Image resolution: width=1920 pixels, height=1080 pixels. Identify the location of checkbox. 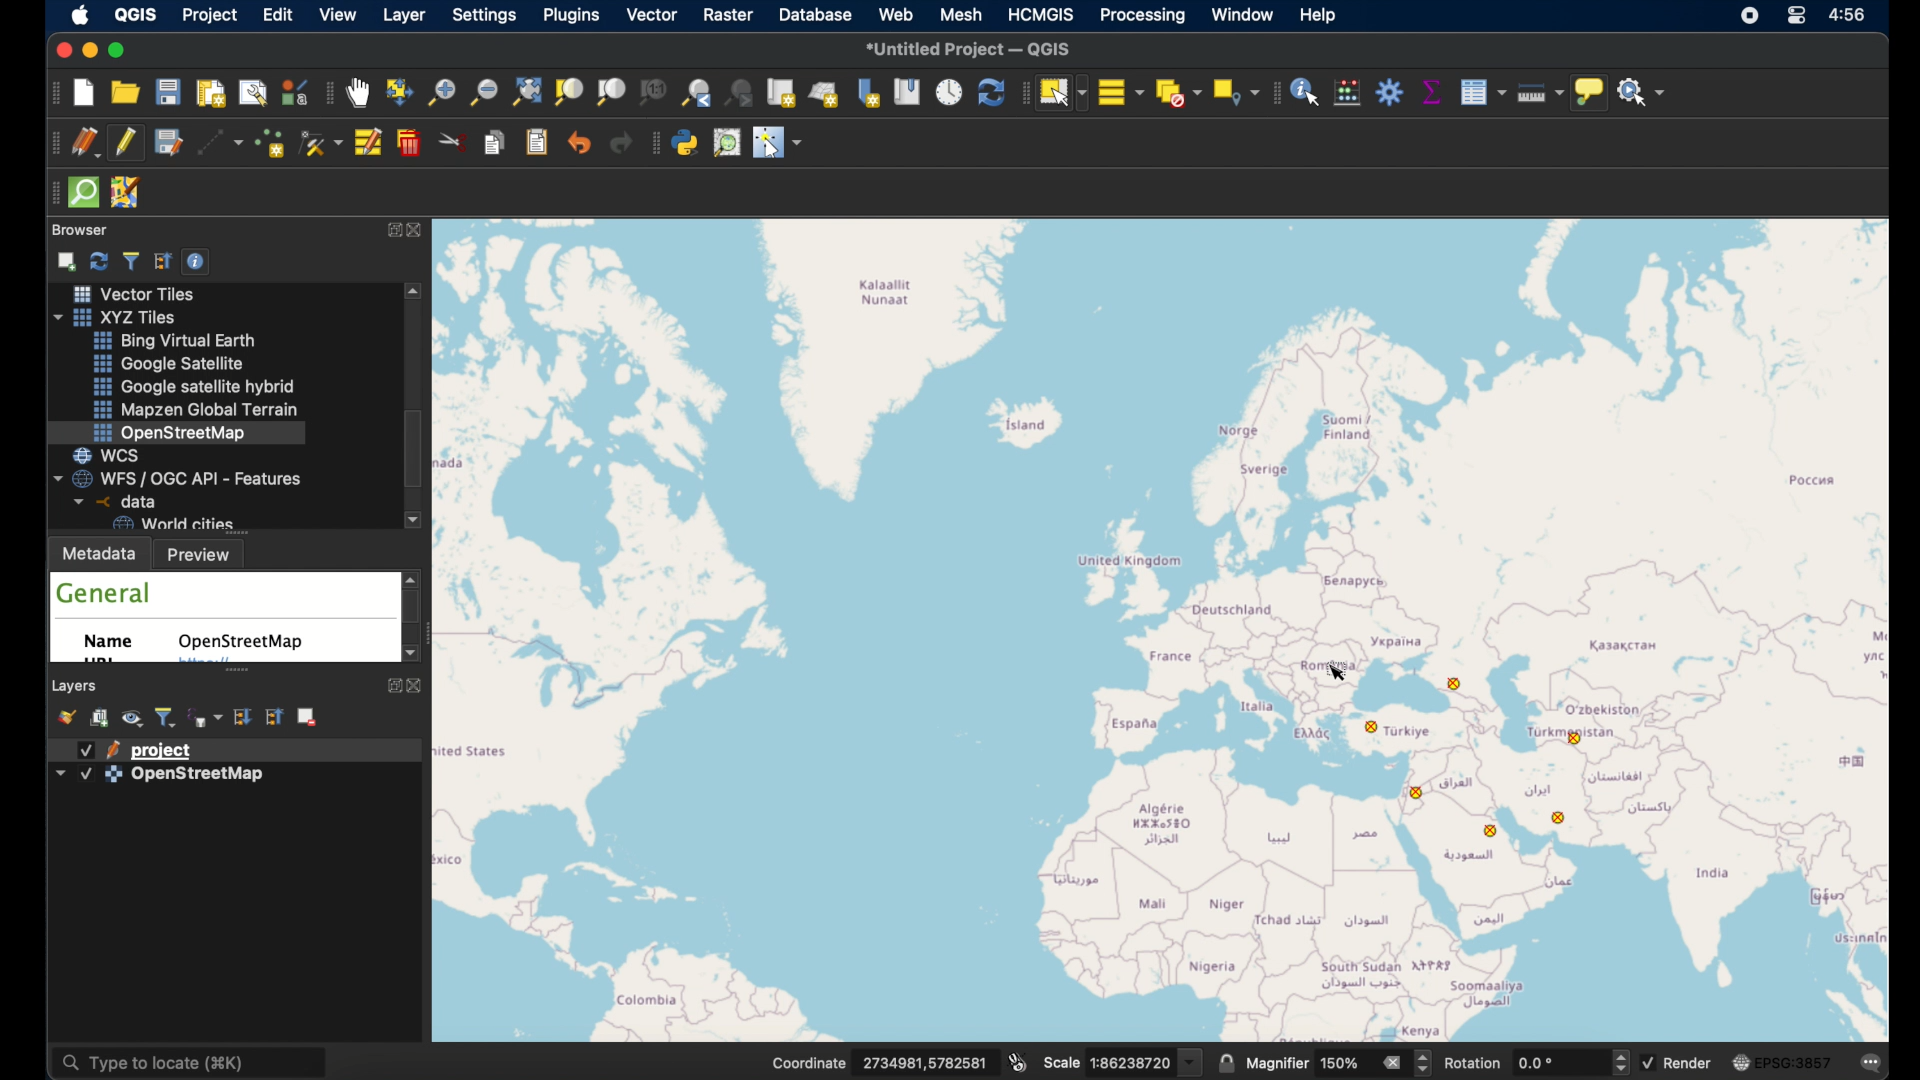
(1648, 1063).